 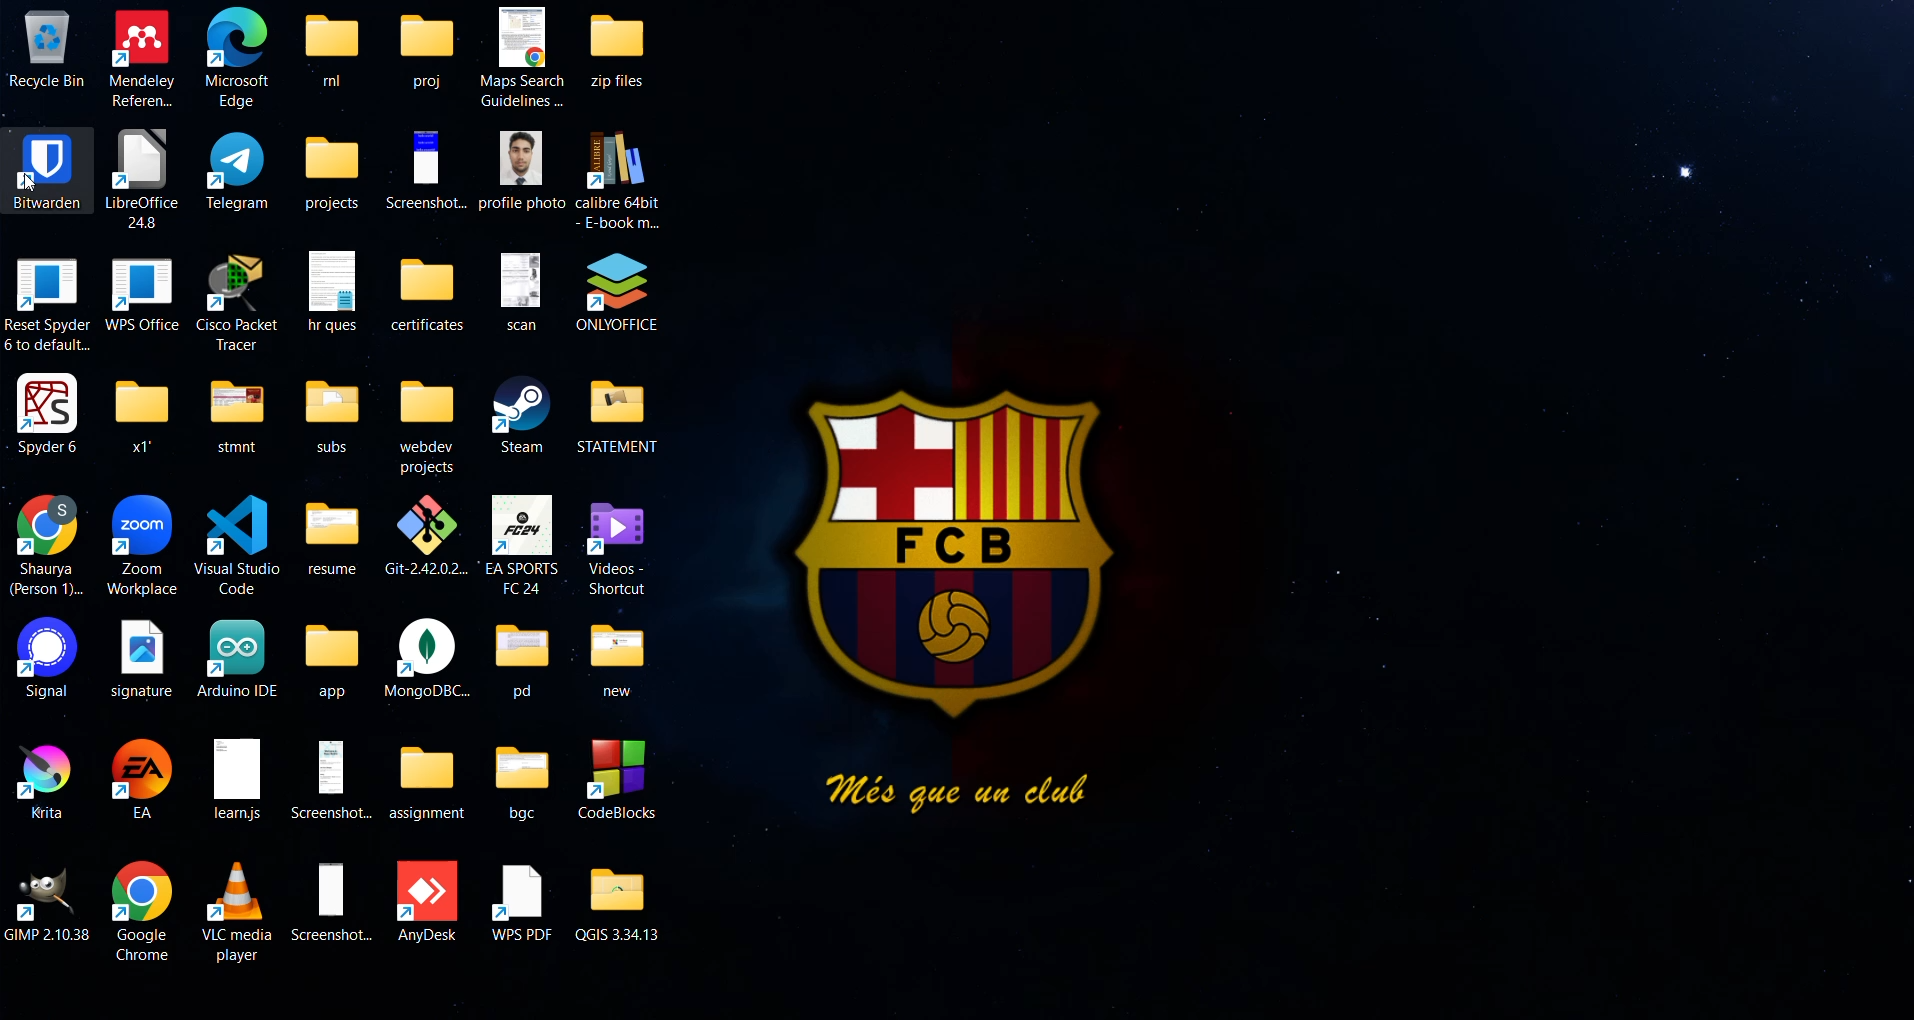 What do you see at coordinates (48, 546) in the screenshot?
I see `Shaurya(Person 1)...` at bounding box center [48, 546].